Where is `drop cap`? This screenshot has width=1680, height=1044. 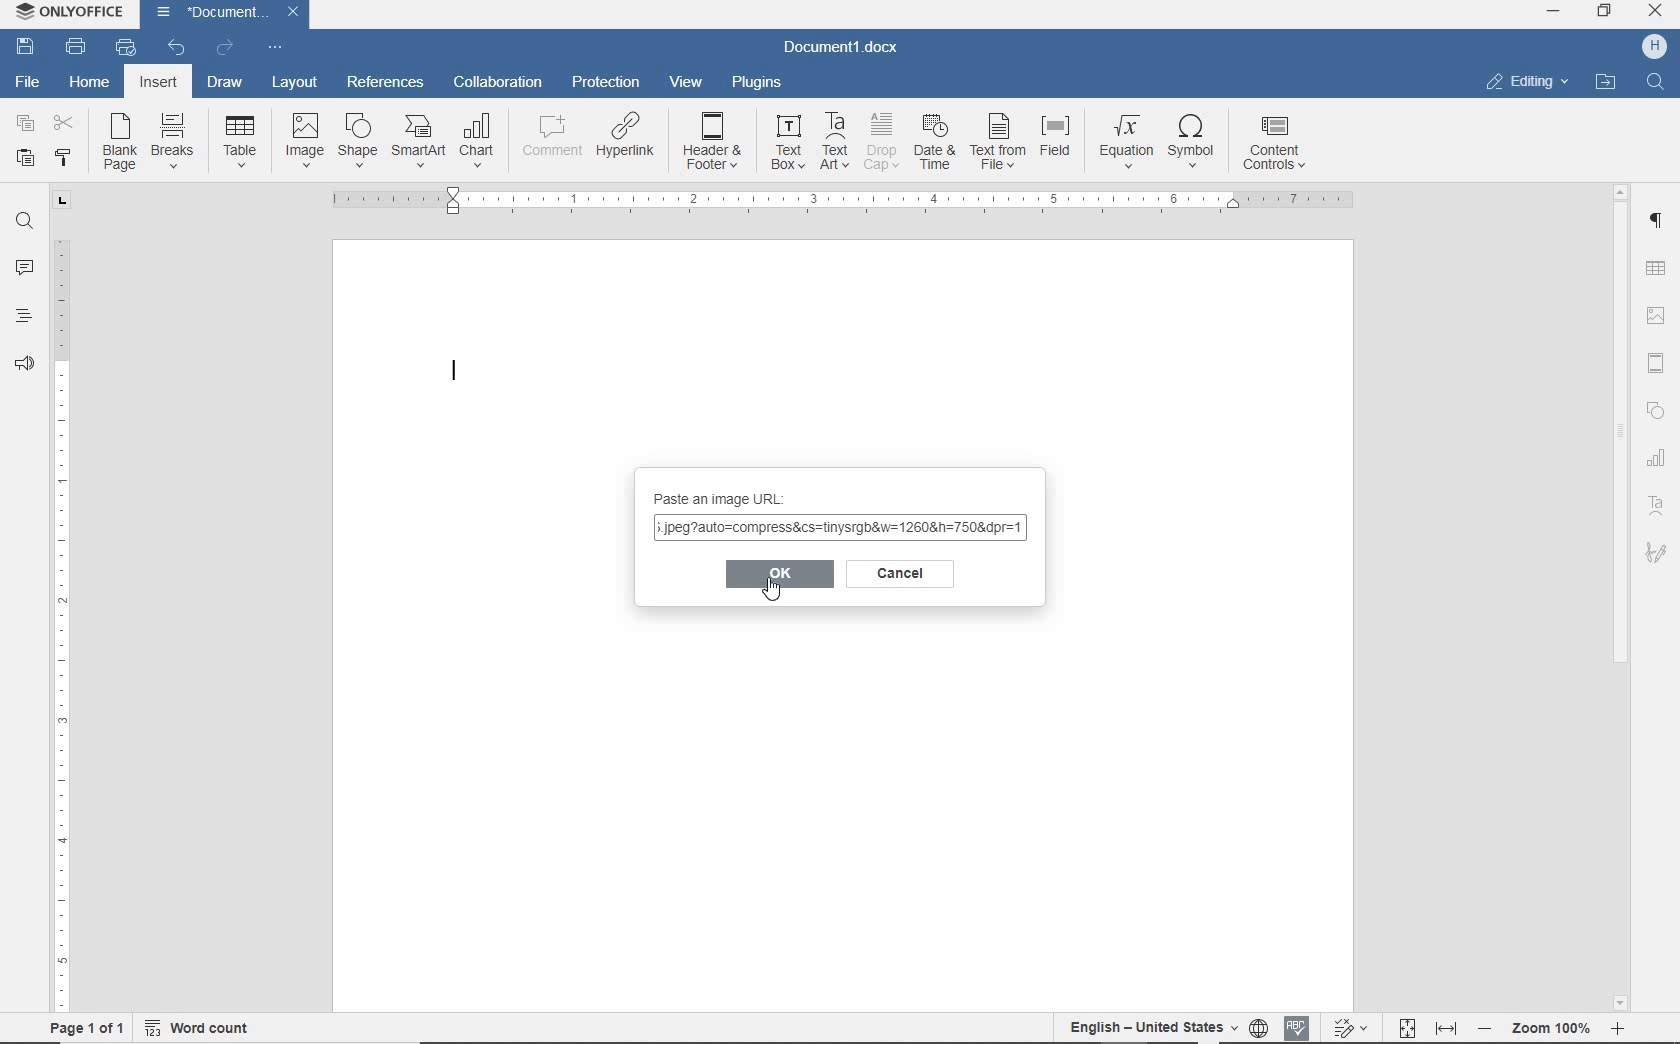
drop cap is located at coordinates (883, 141).